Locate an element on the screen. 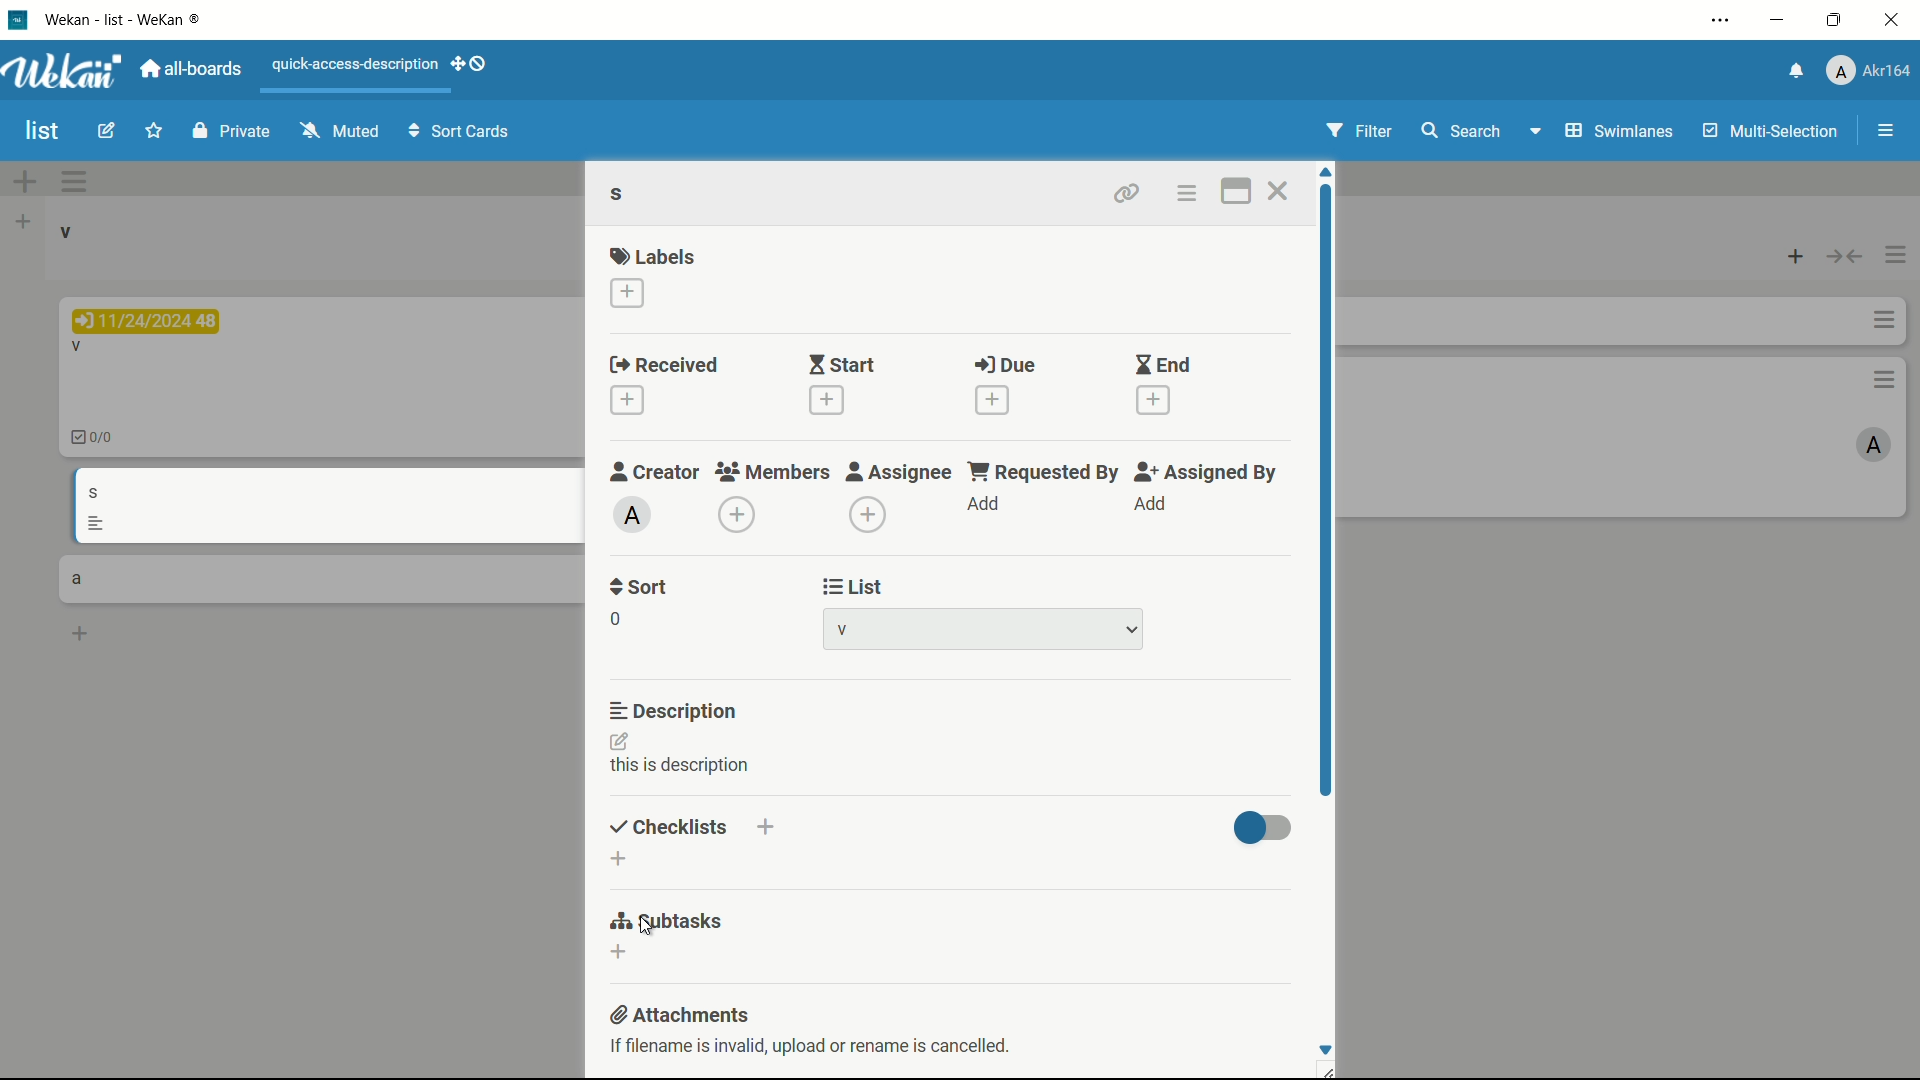 The image size is (1920, 1080). notifications is located at coordinates (1795, 72).